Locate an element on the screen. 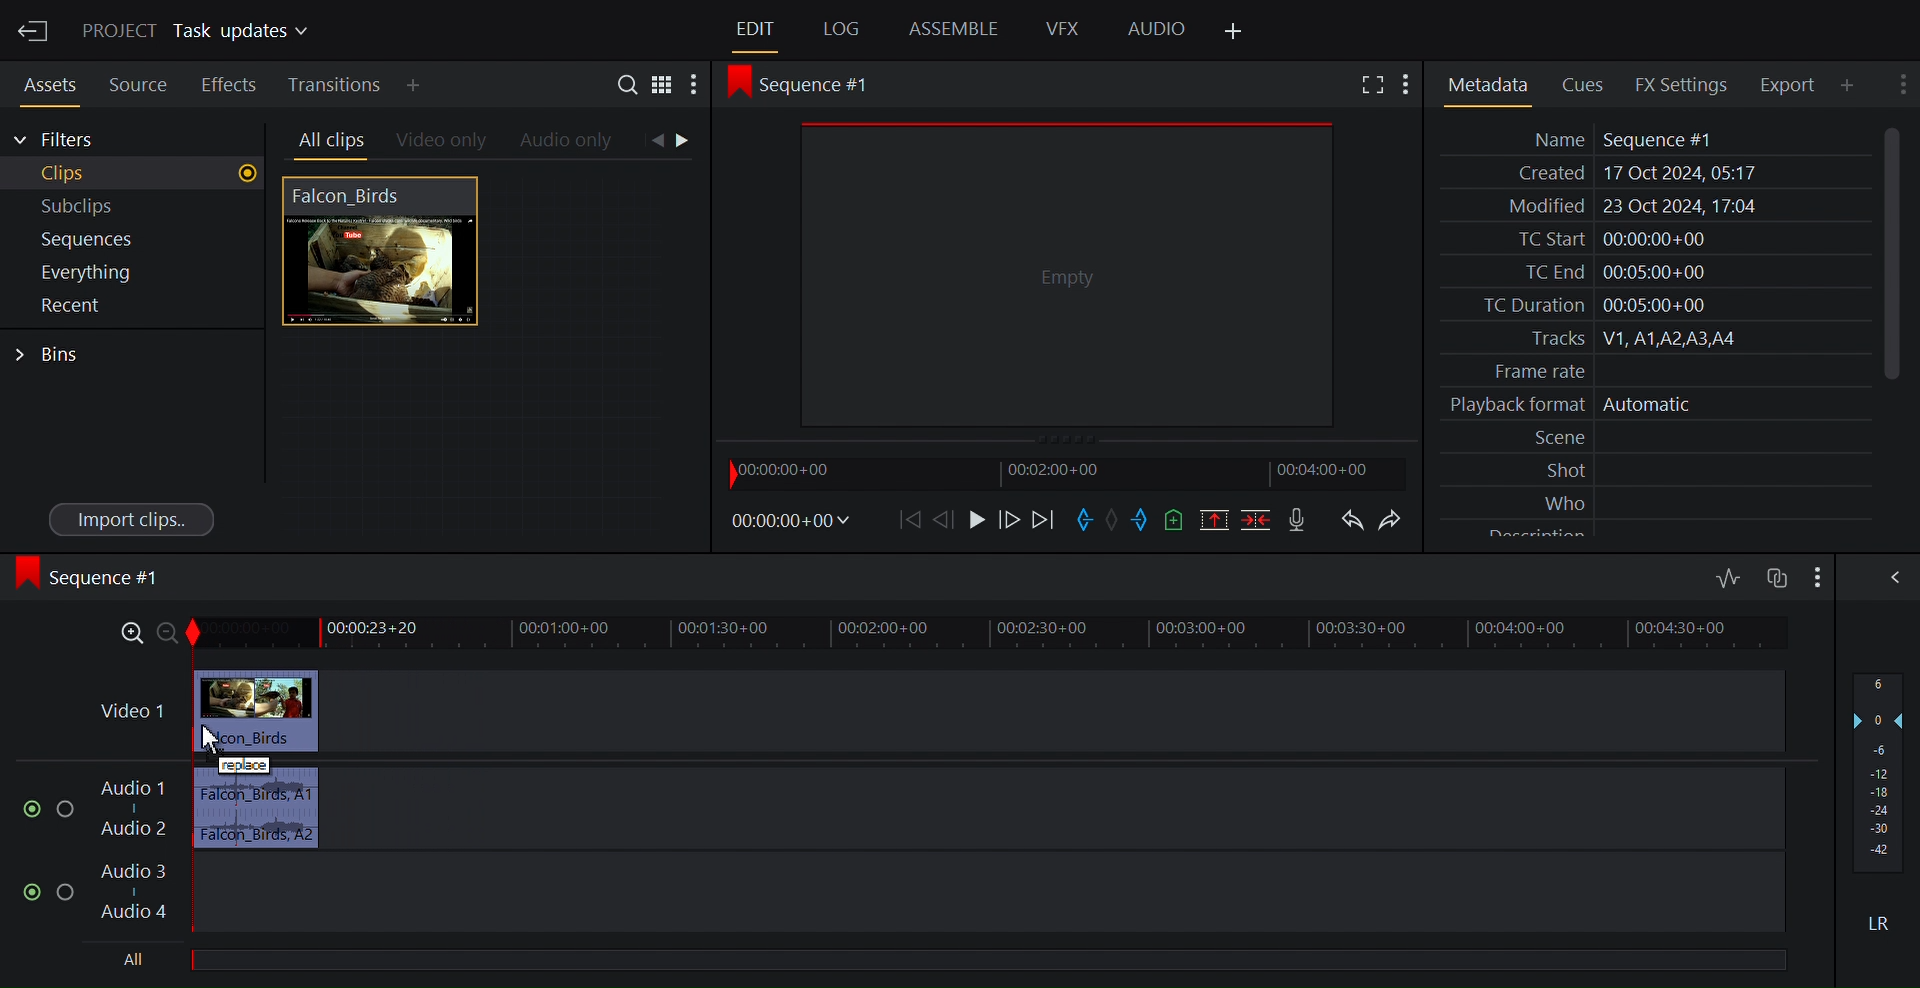 This screenshot has width=1920, height=988. (un)mute is located at coordinates (34, 892).